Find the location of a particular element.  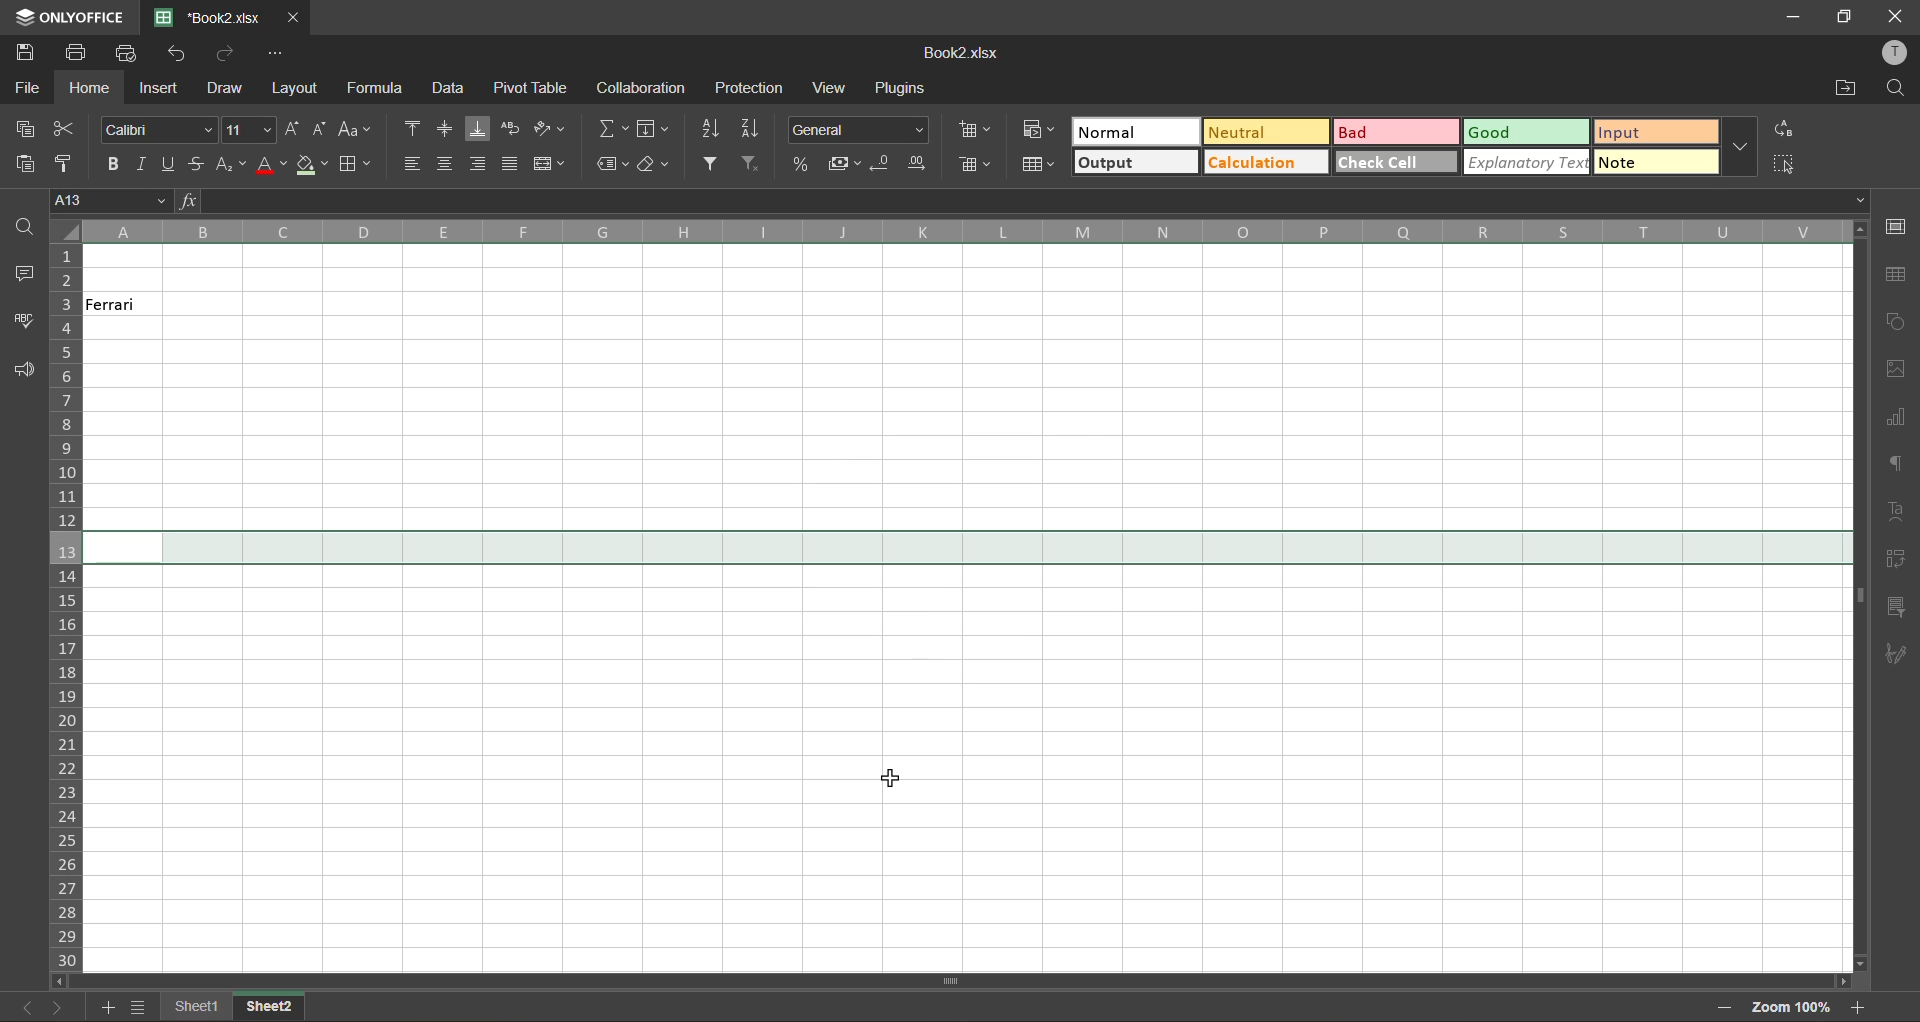

justified is located at coordinates (511, 163).